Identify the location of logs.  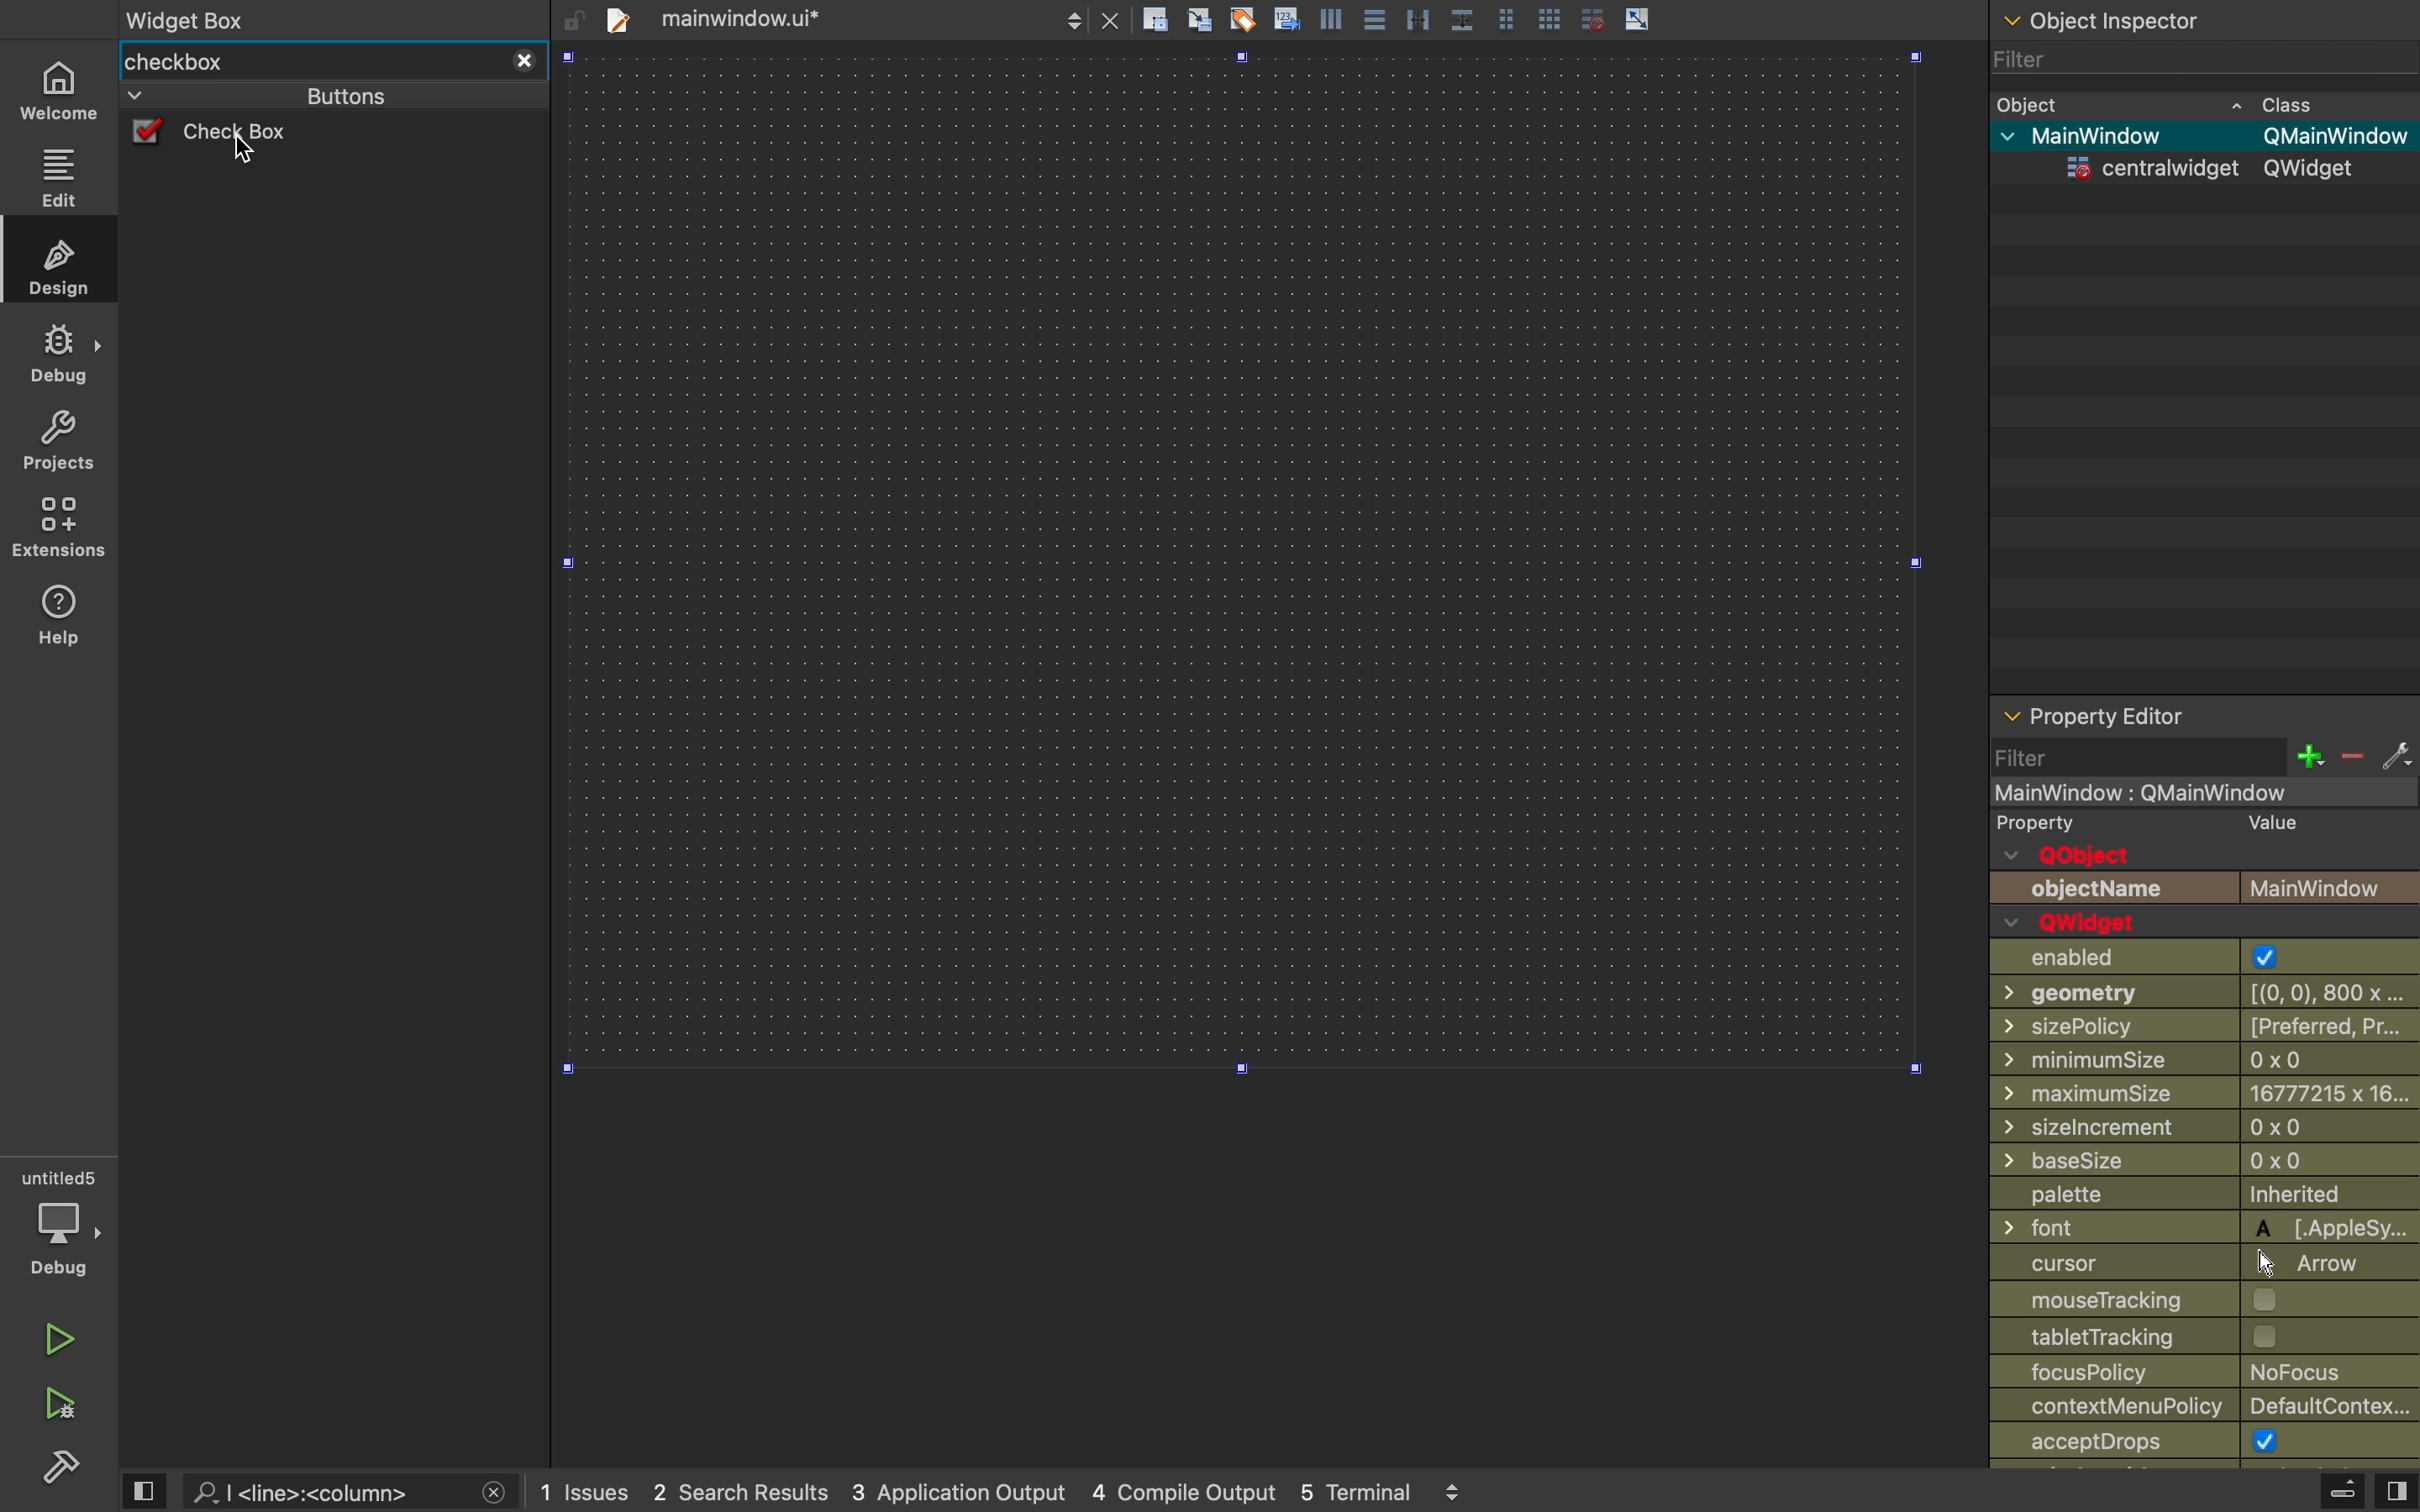
(1005, 1493).